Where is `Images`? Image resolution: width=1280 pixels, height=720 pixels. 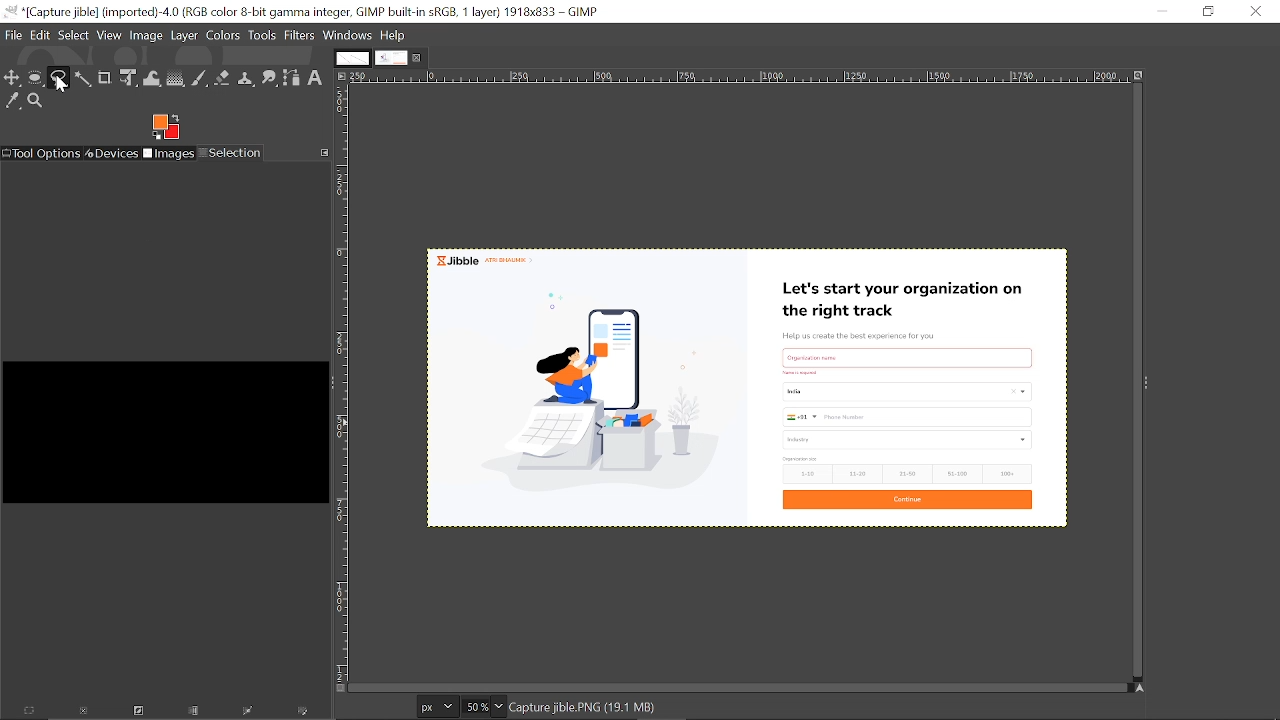 Images is located at coordinates (170, 154).